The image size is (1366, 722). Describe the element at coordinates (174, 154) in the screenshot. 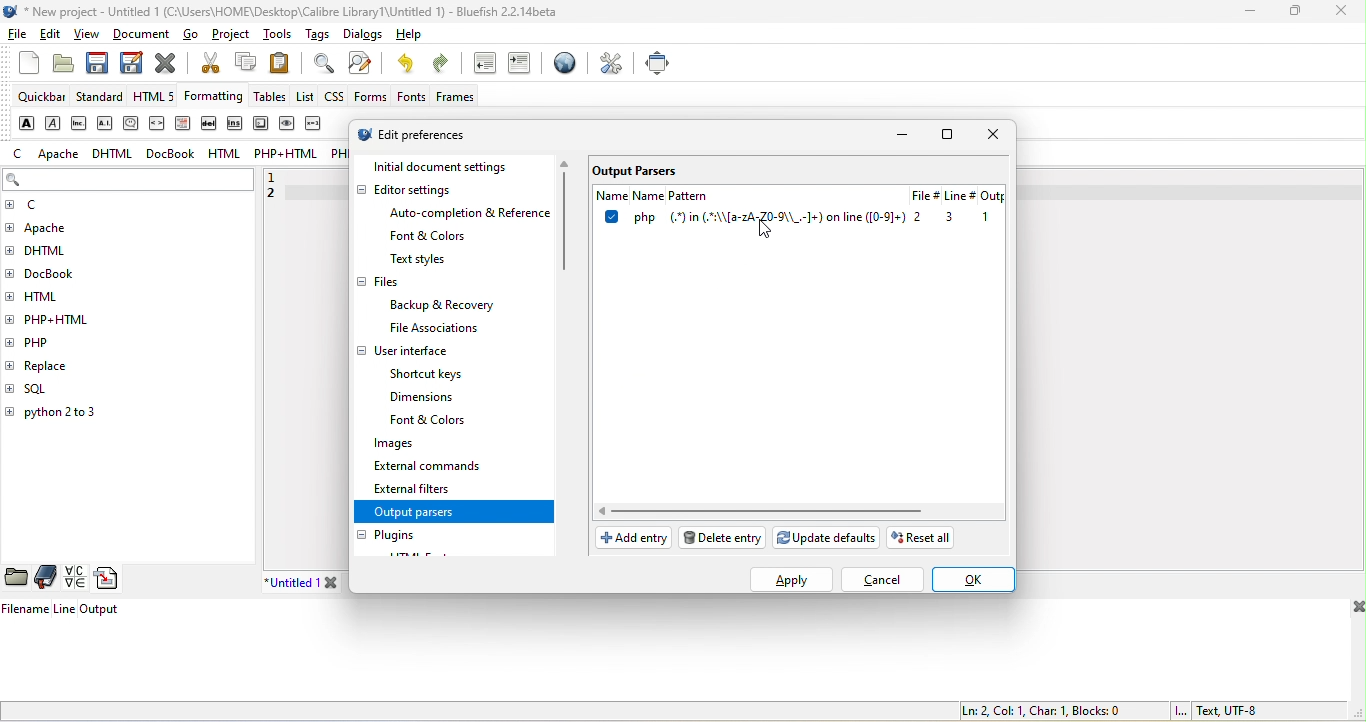

I see `docbook` at that location.